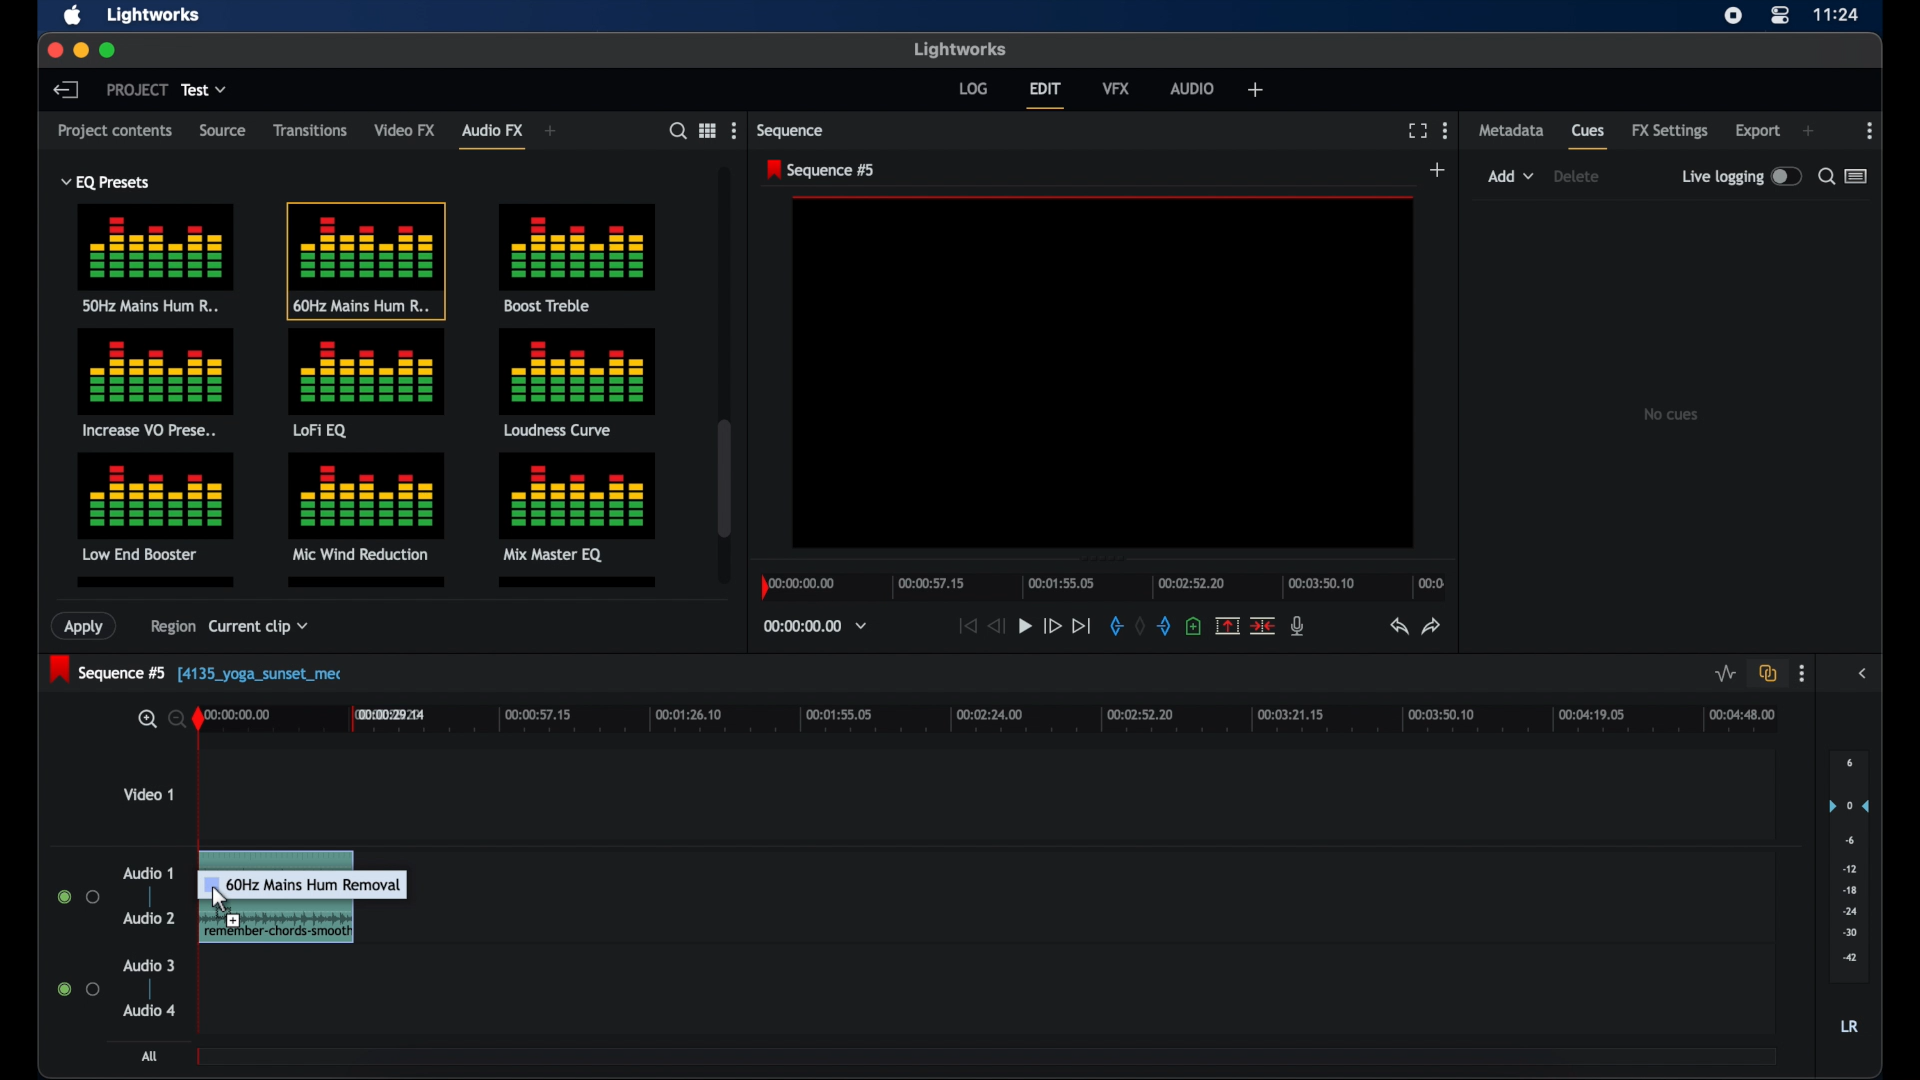 The image size is (1920, 1080). I want to click on more options, so click(1445, 130).